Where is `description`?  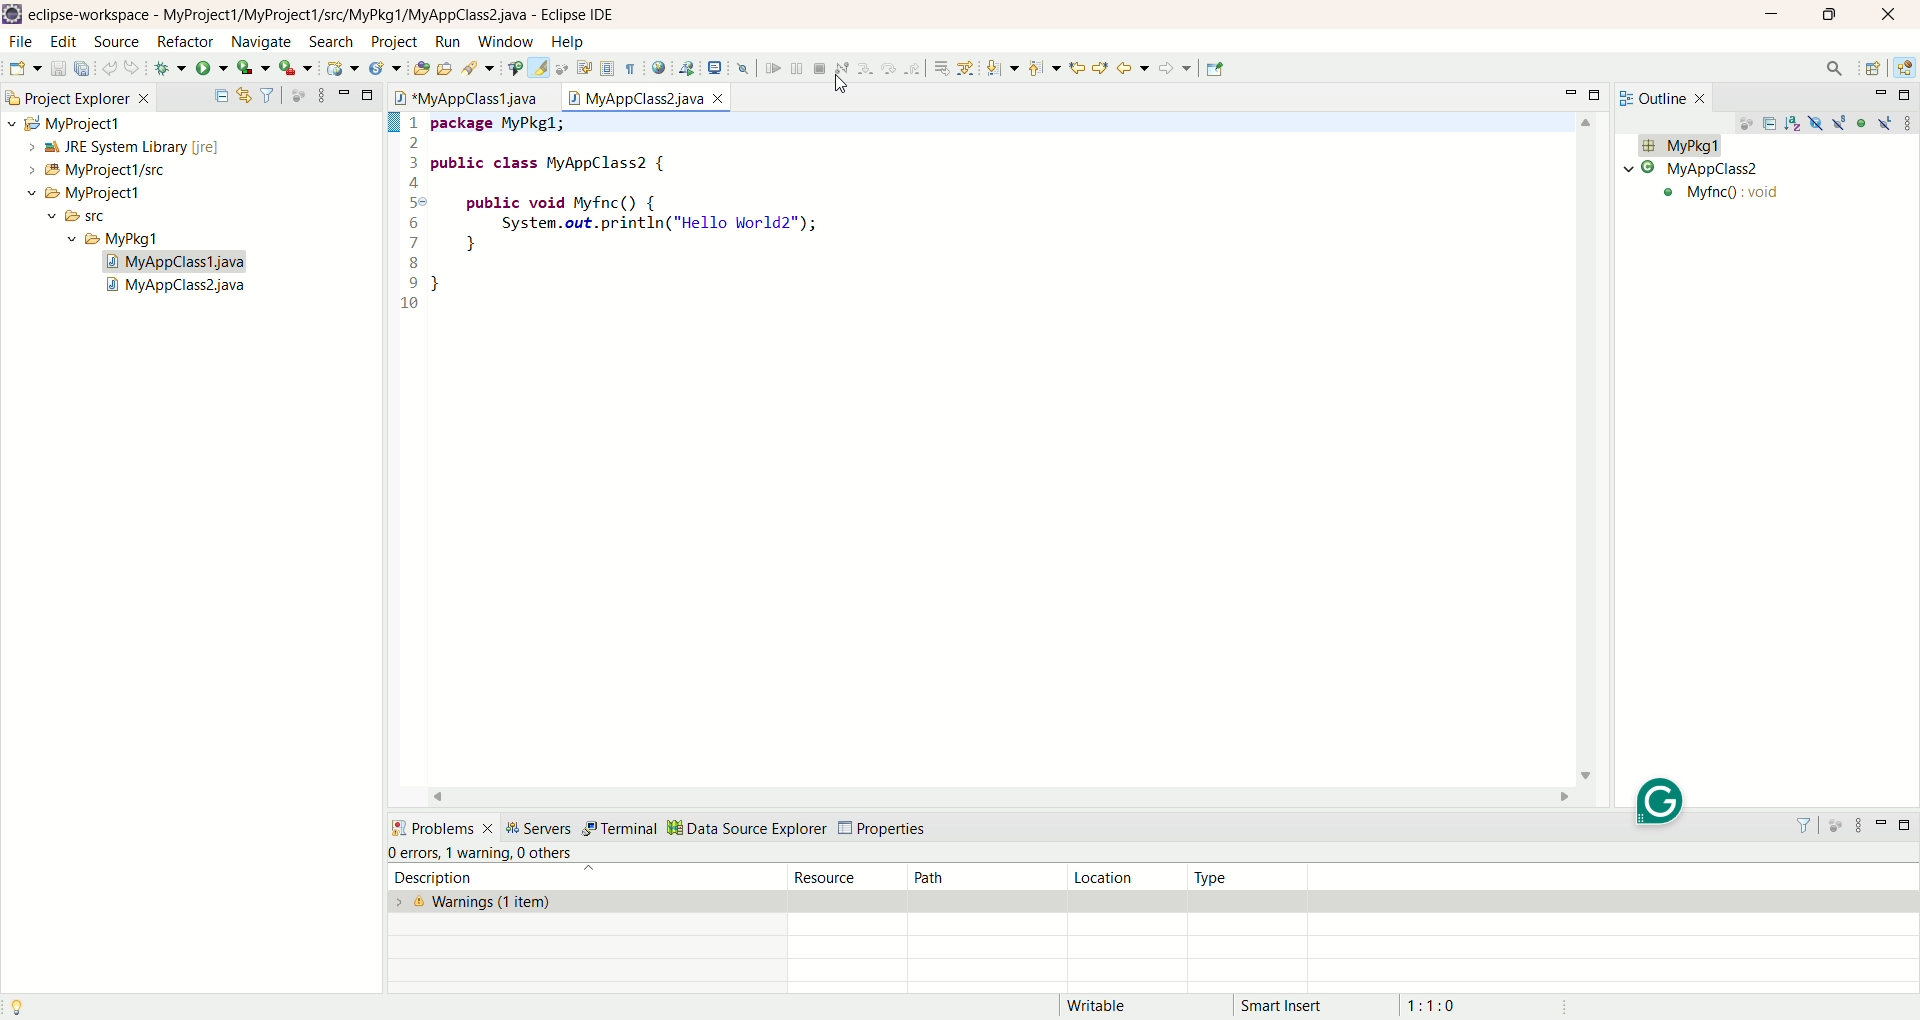
description is located at coordinates (574, 877).